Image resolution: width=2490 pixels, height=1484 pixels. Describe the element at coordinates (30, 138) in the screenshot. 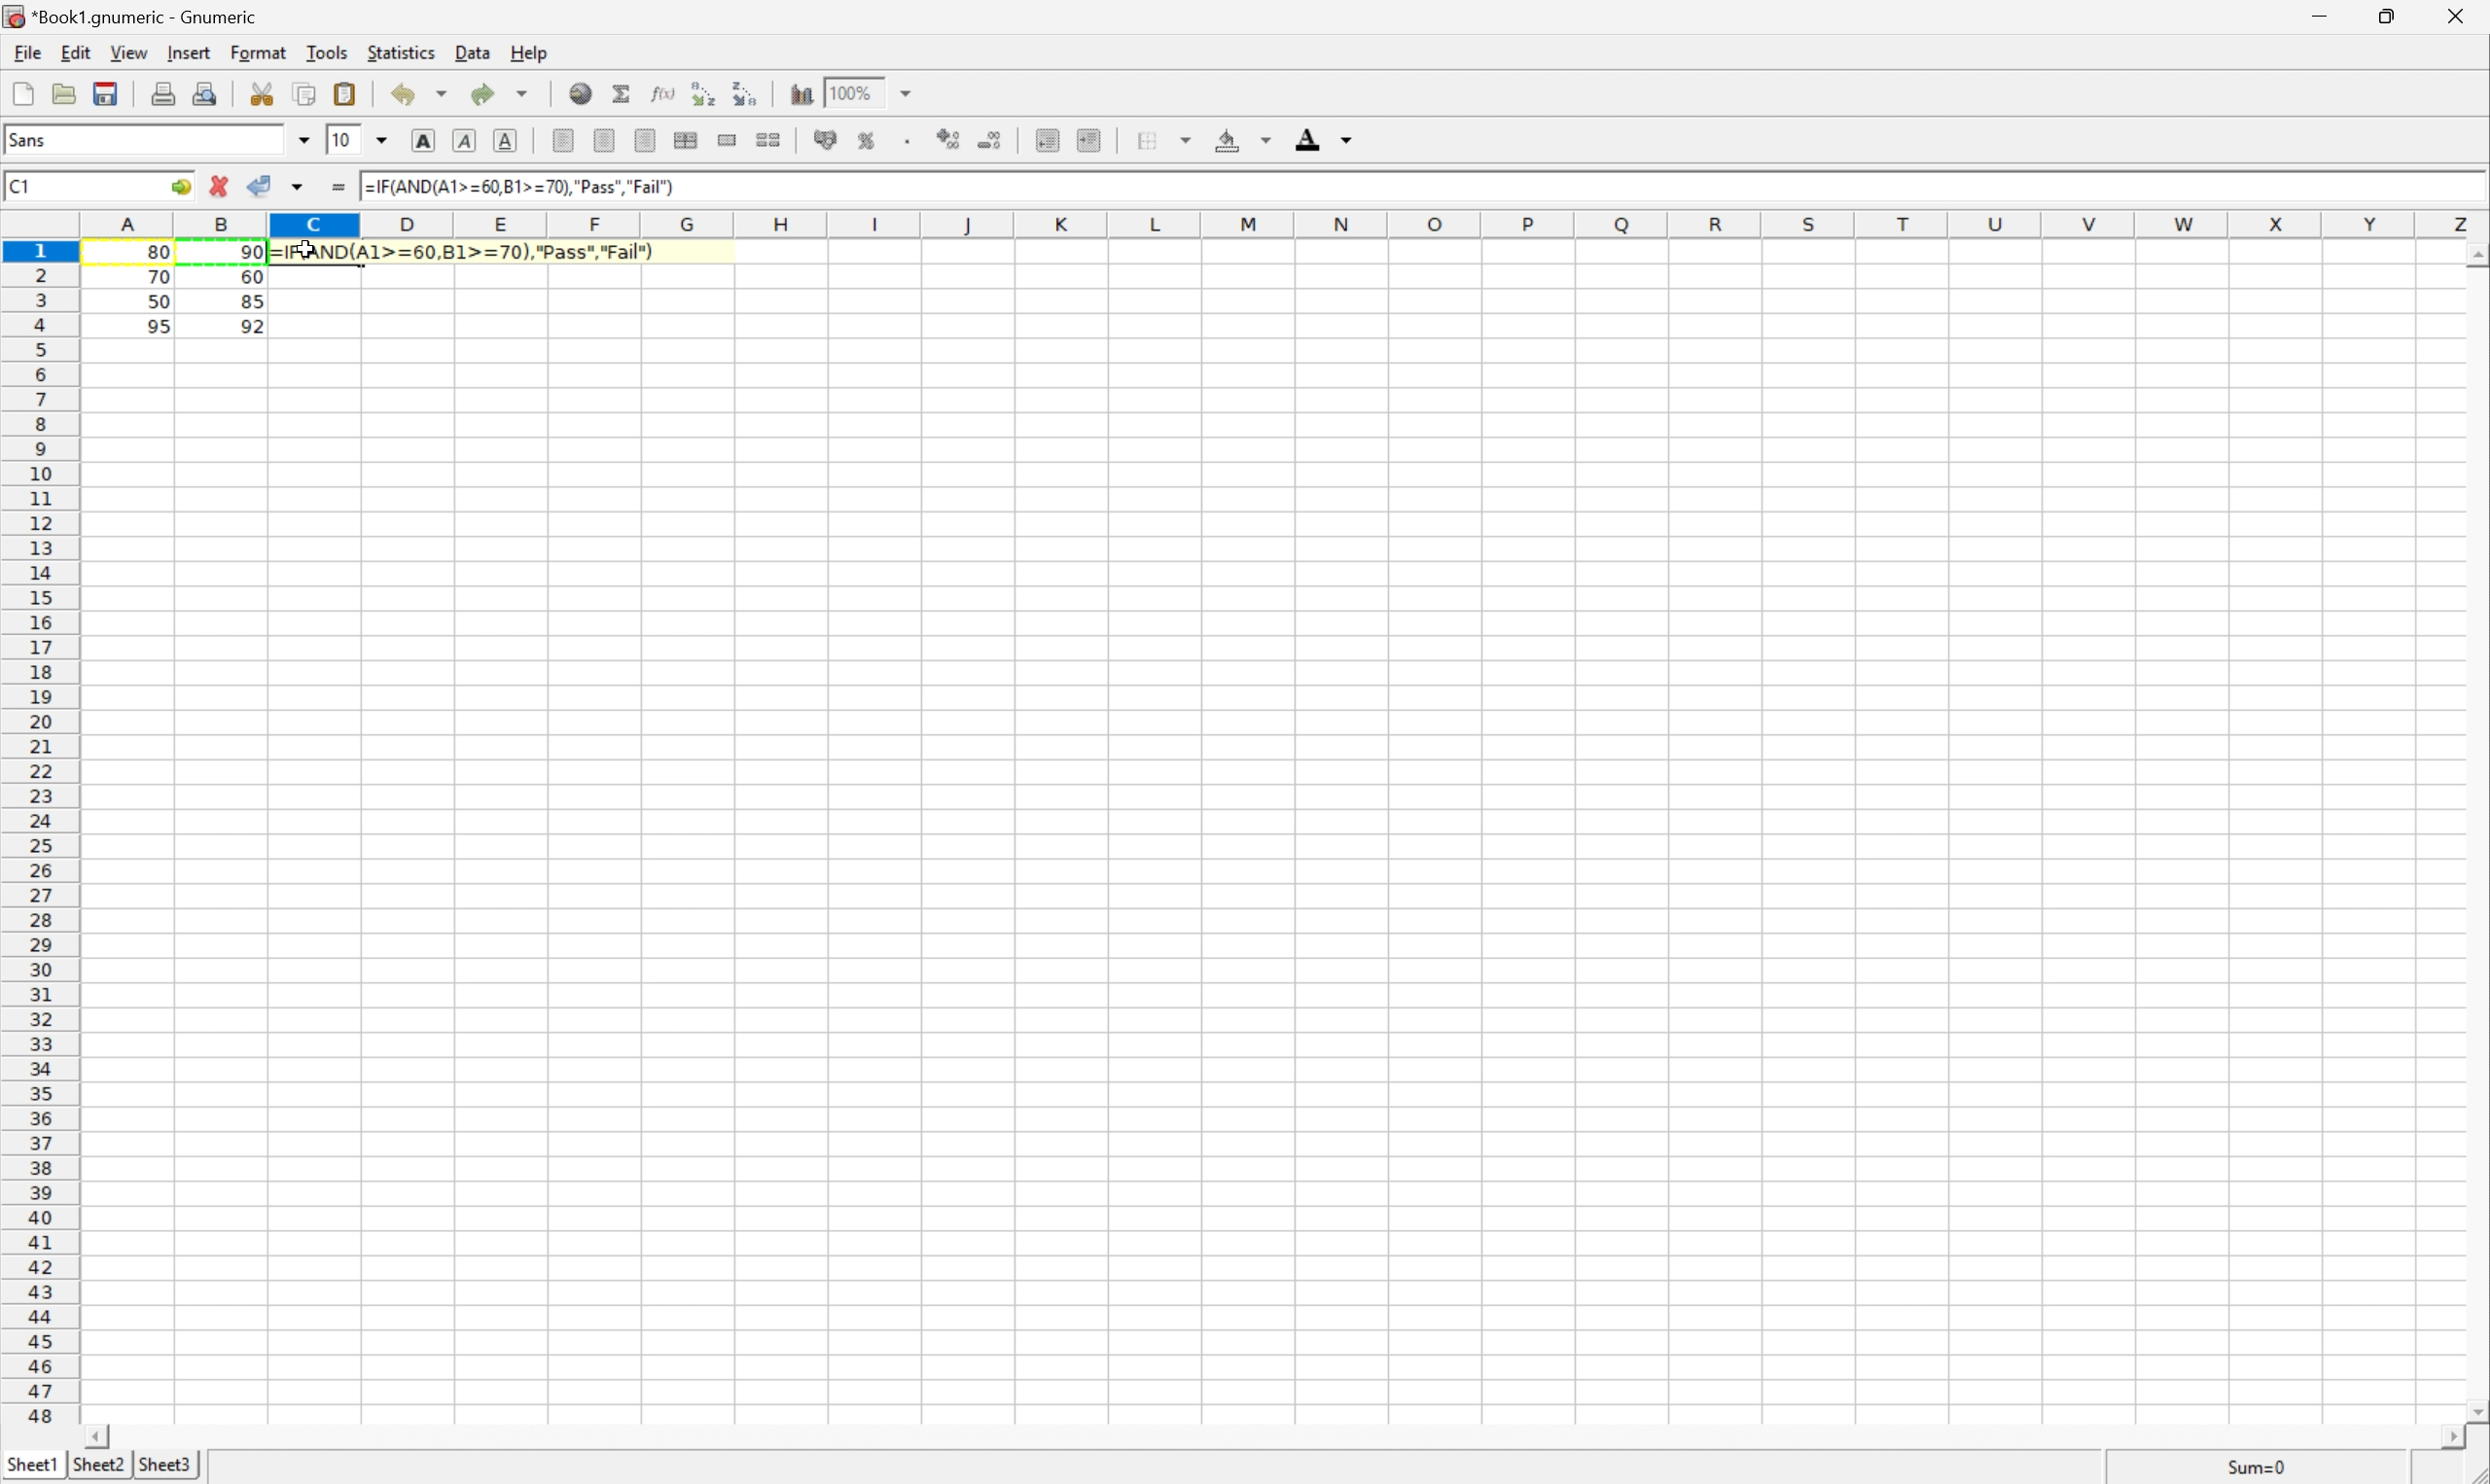

I see `Sans` at that location.